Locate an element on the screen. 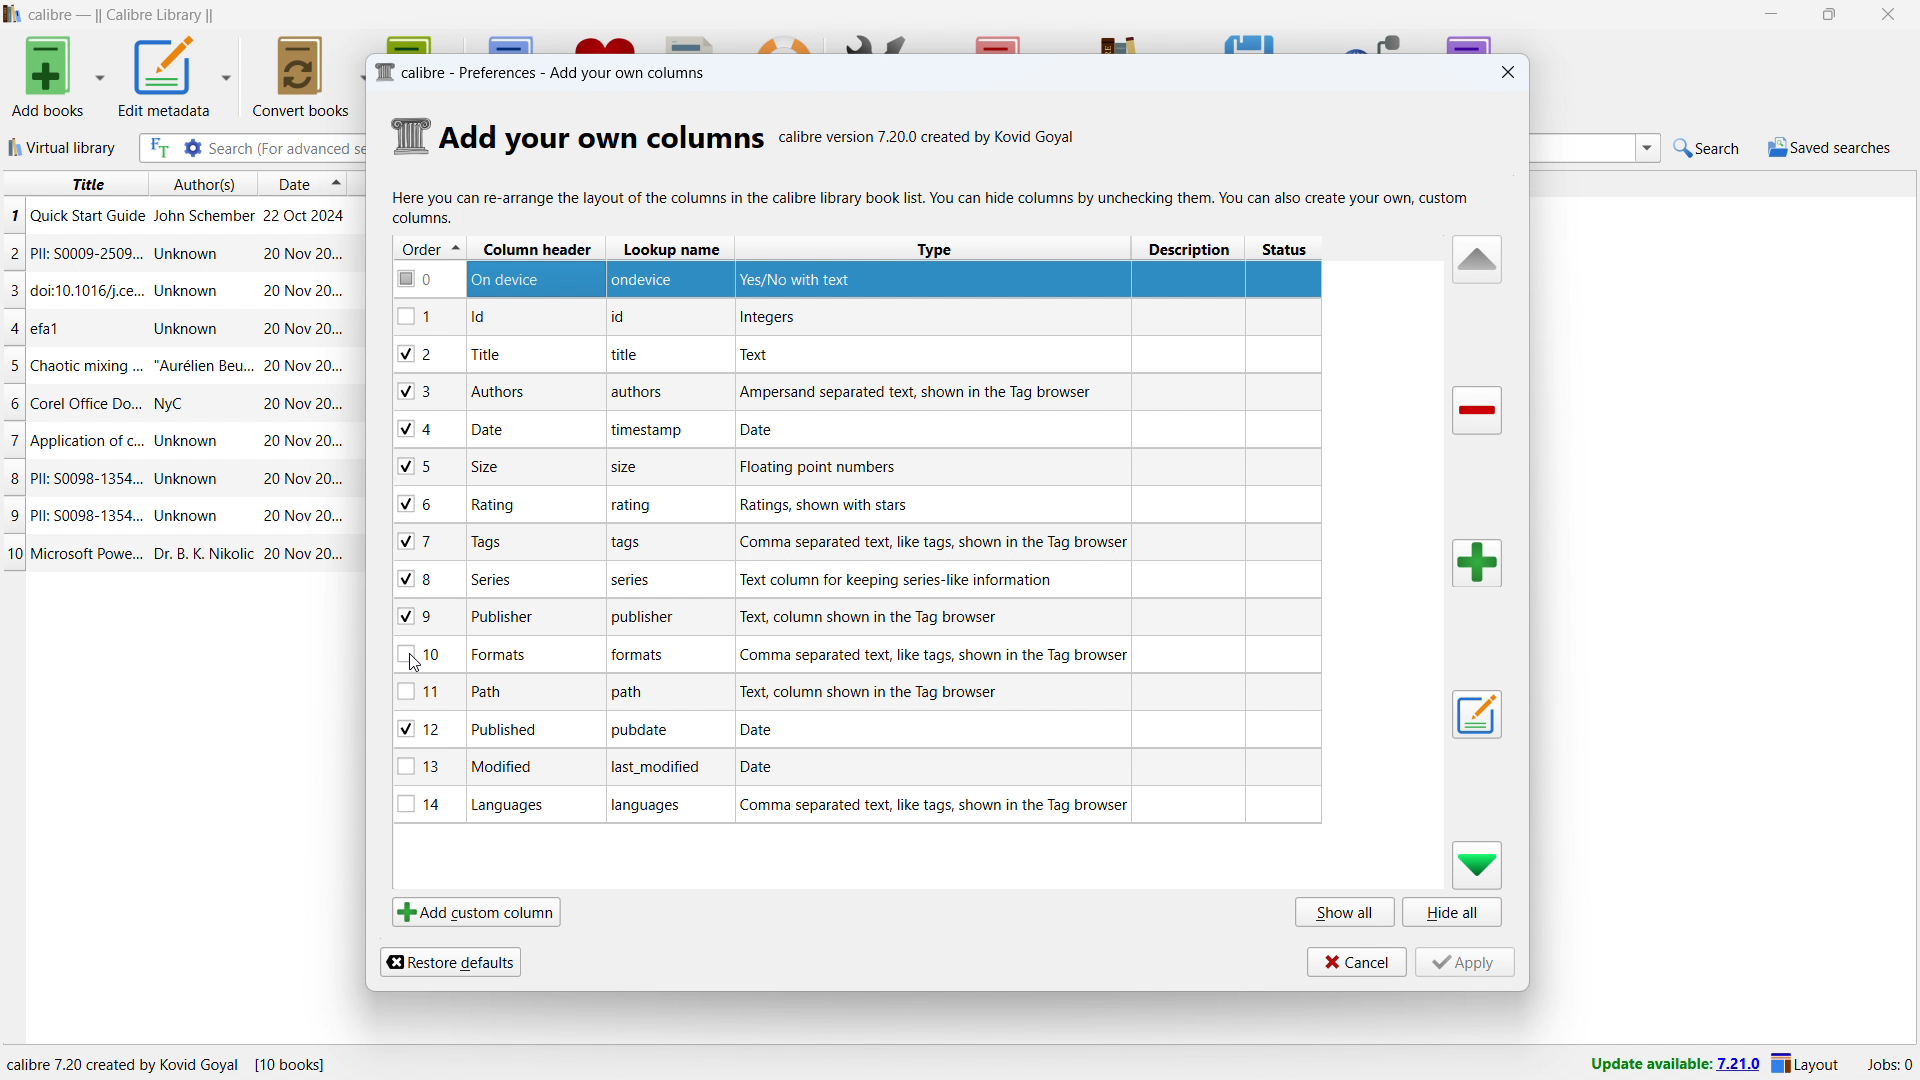 The height and width of the screenshot is (1080, 1920). update is located at coordinates (1672, 1065).